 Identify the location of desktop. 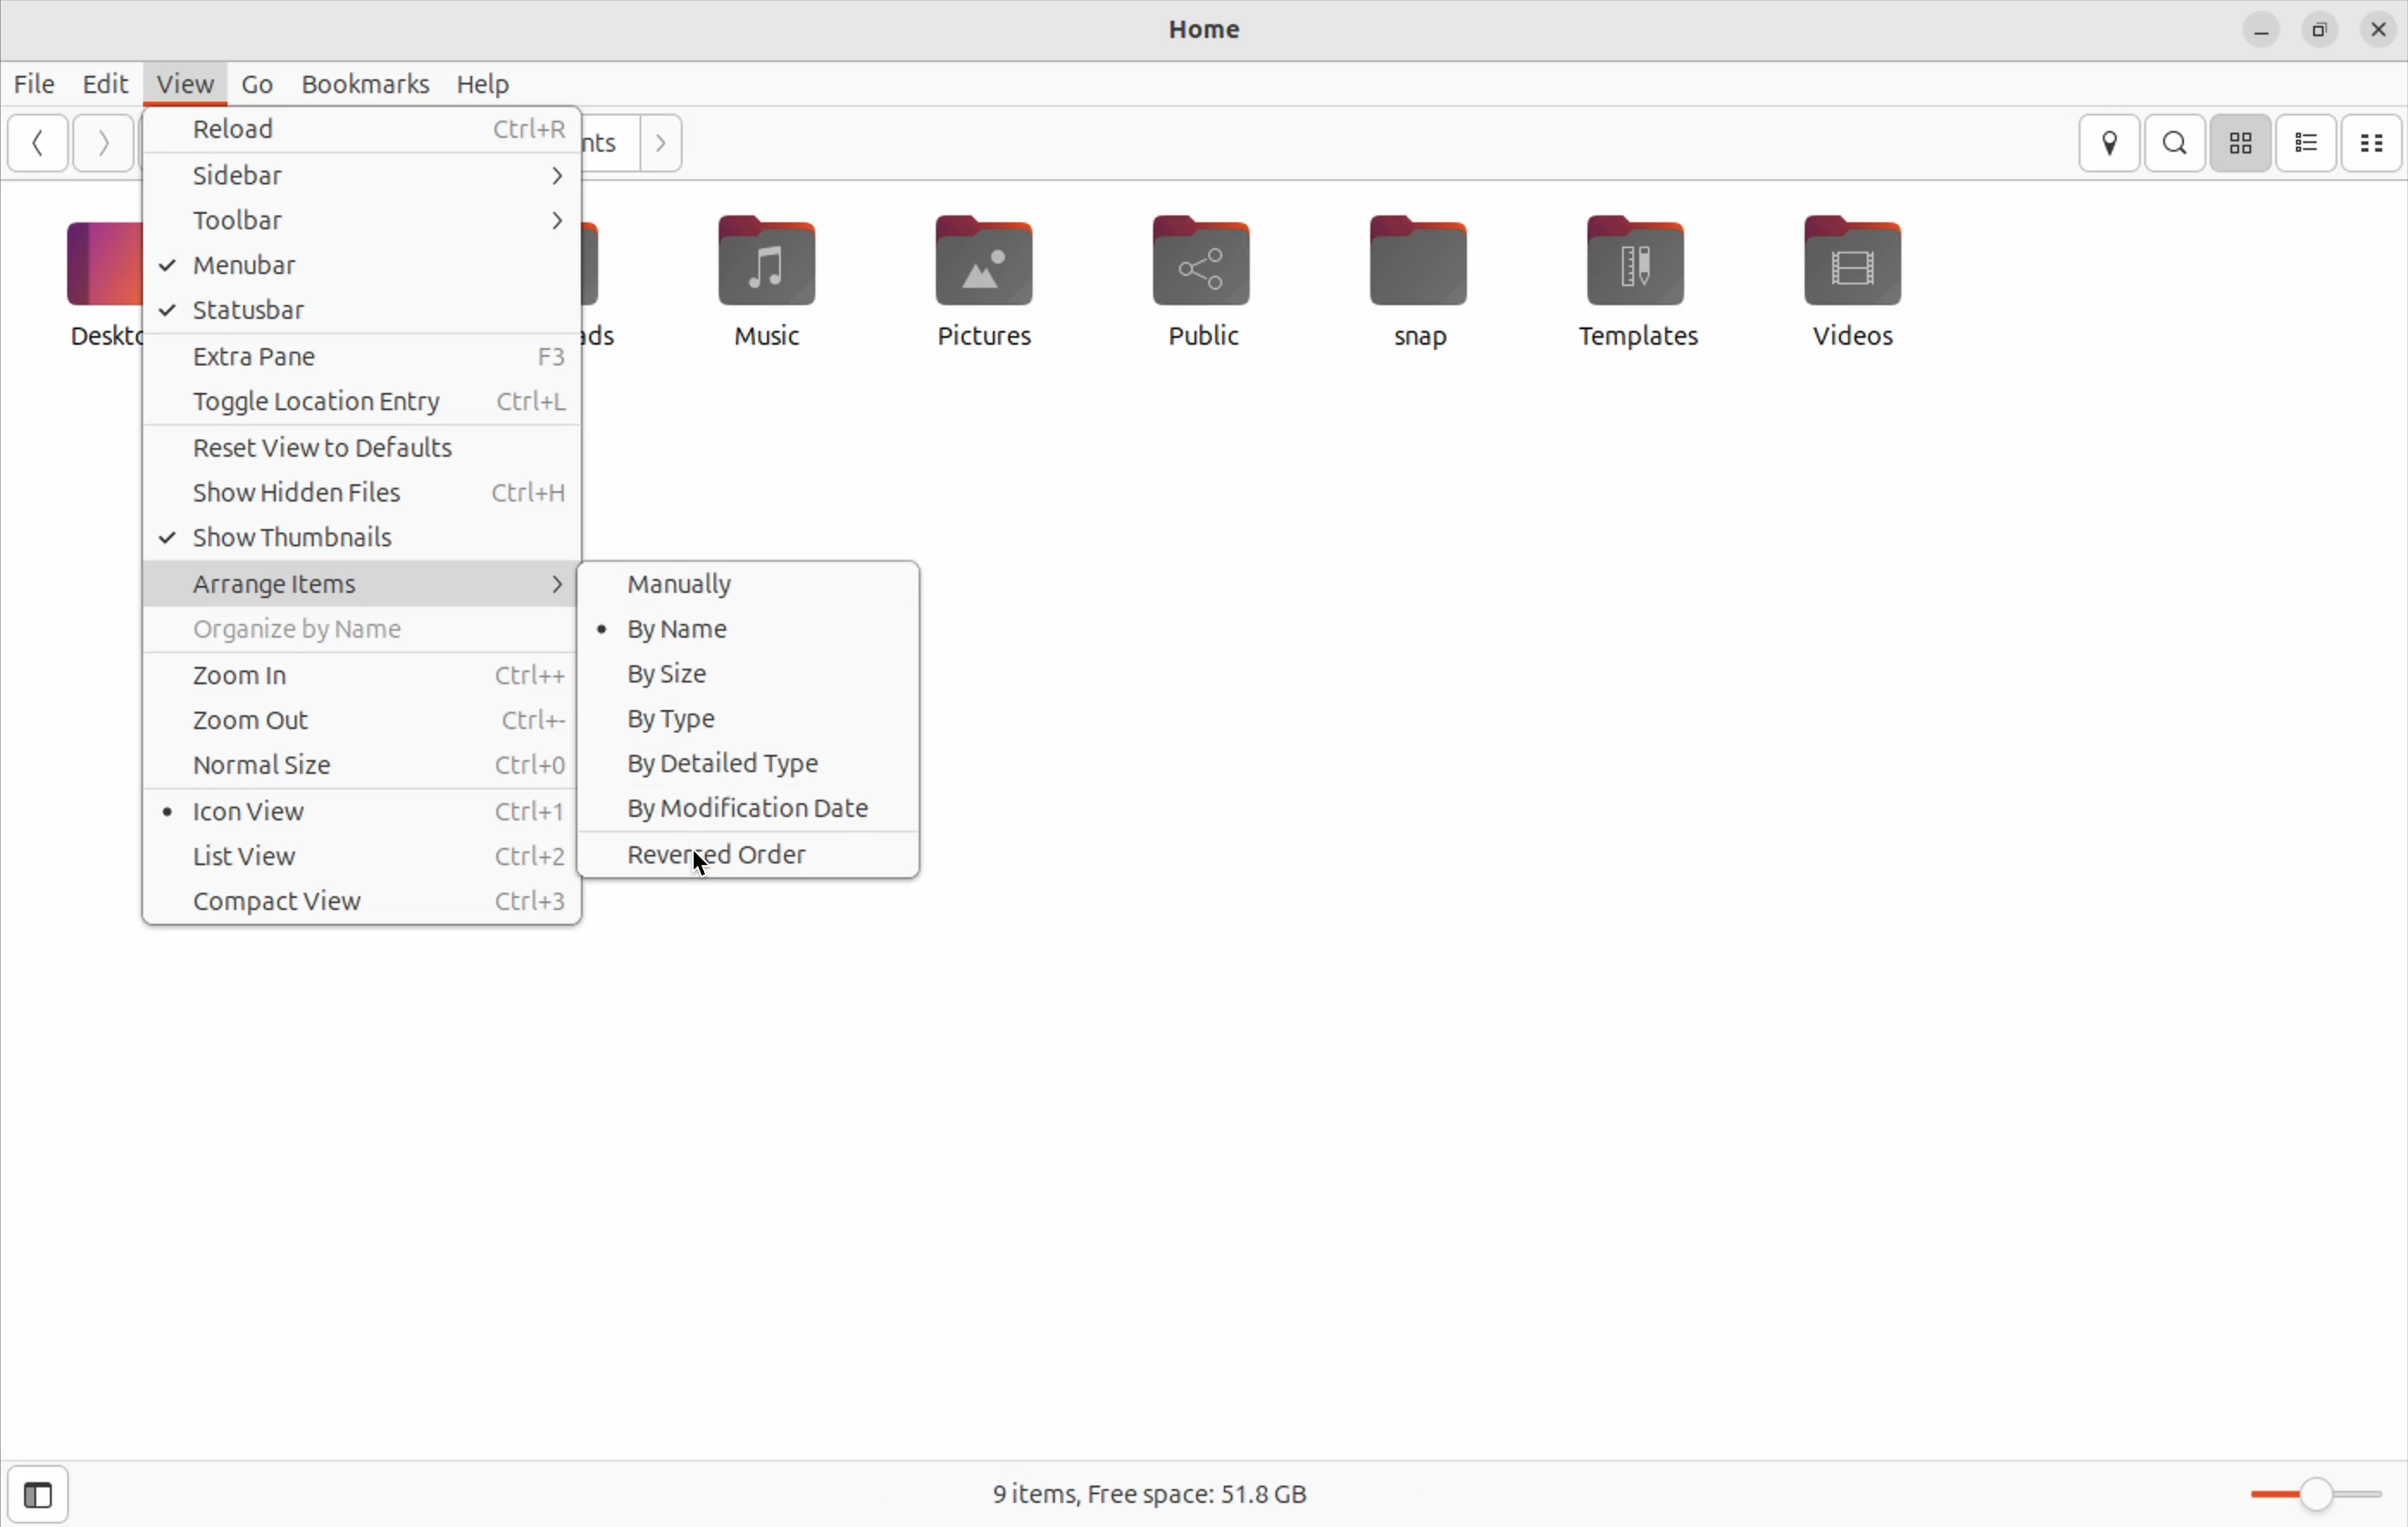
(98, 279).